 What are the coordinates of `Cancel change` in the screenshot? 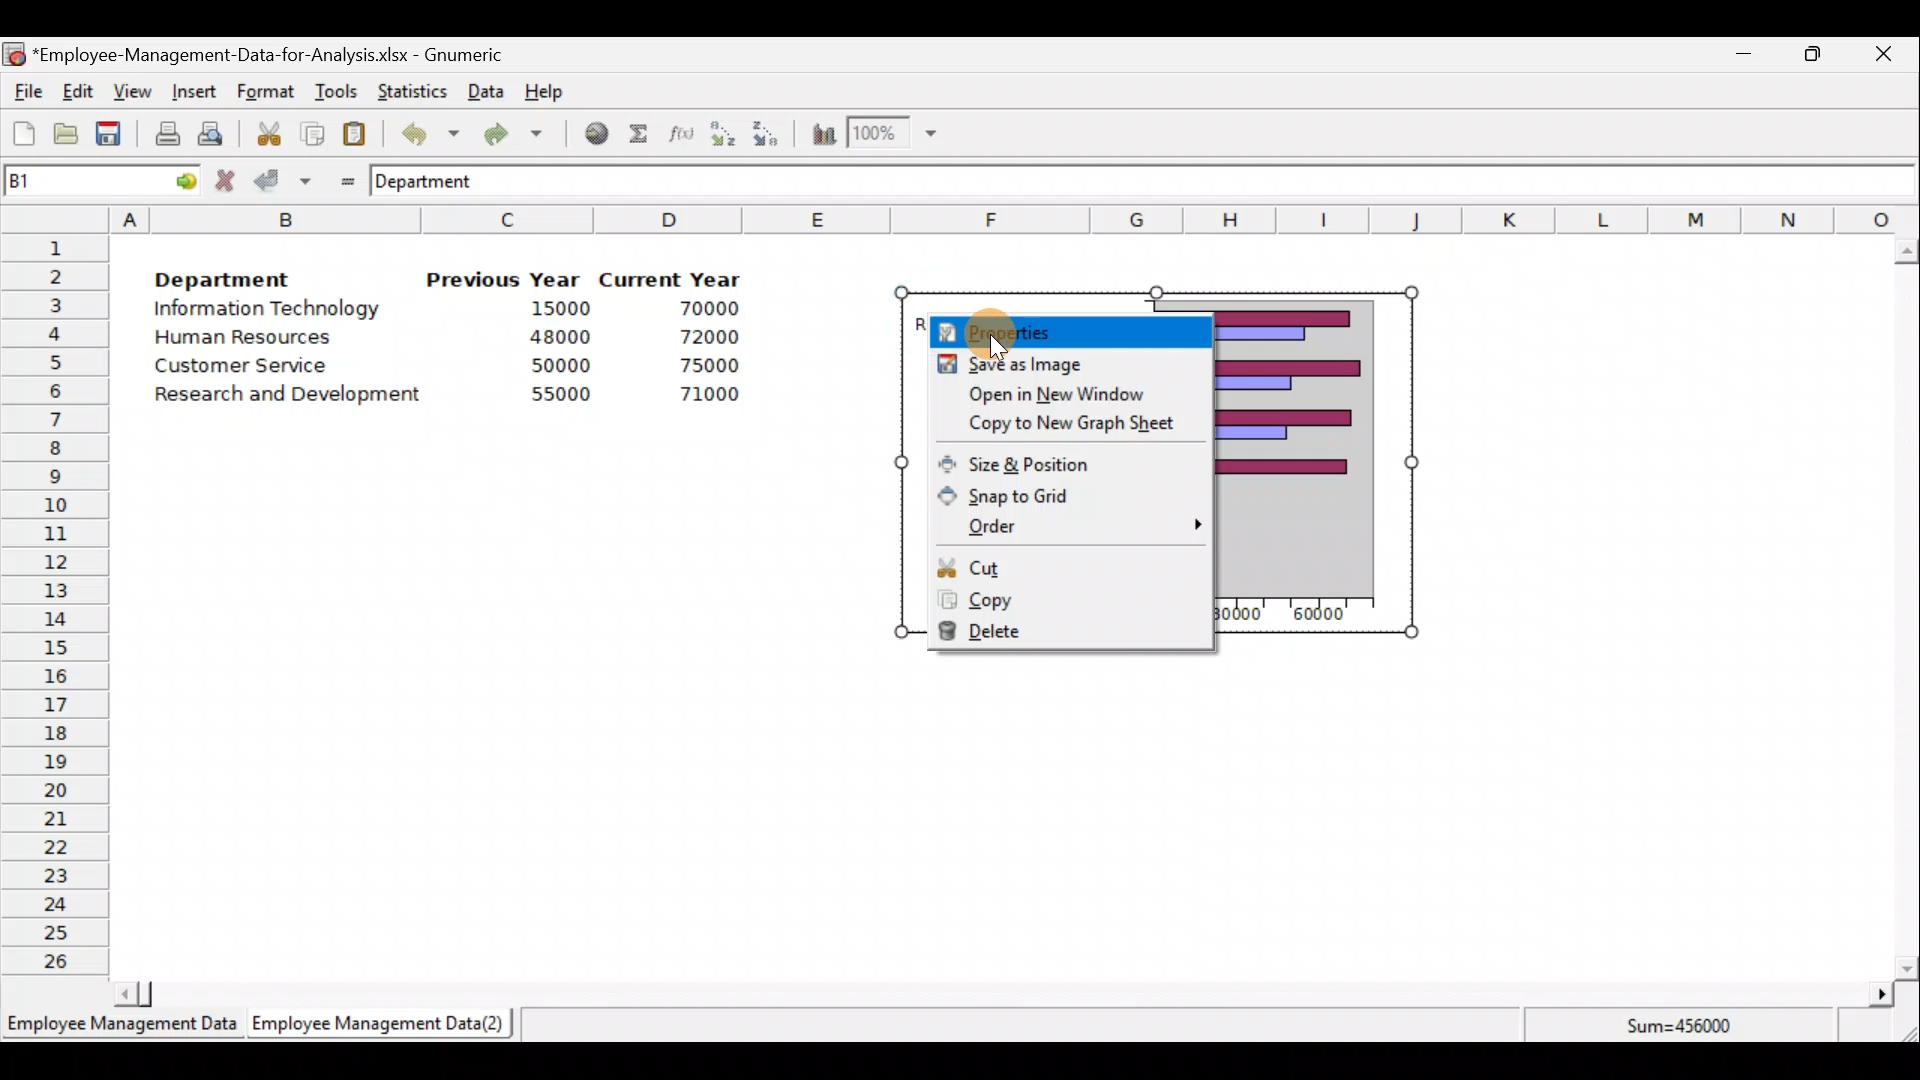 It's located at (228, 180).